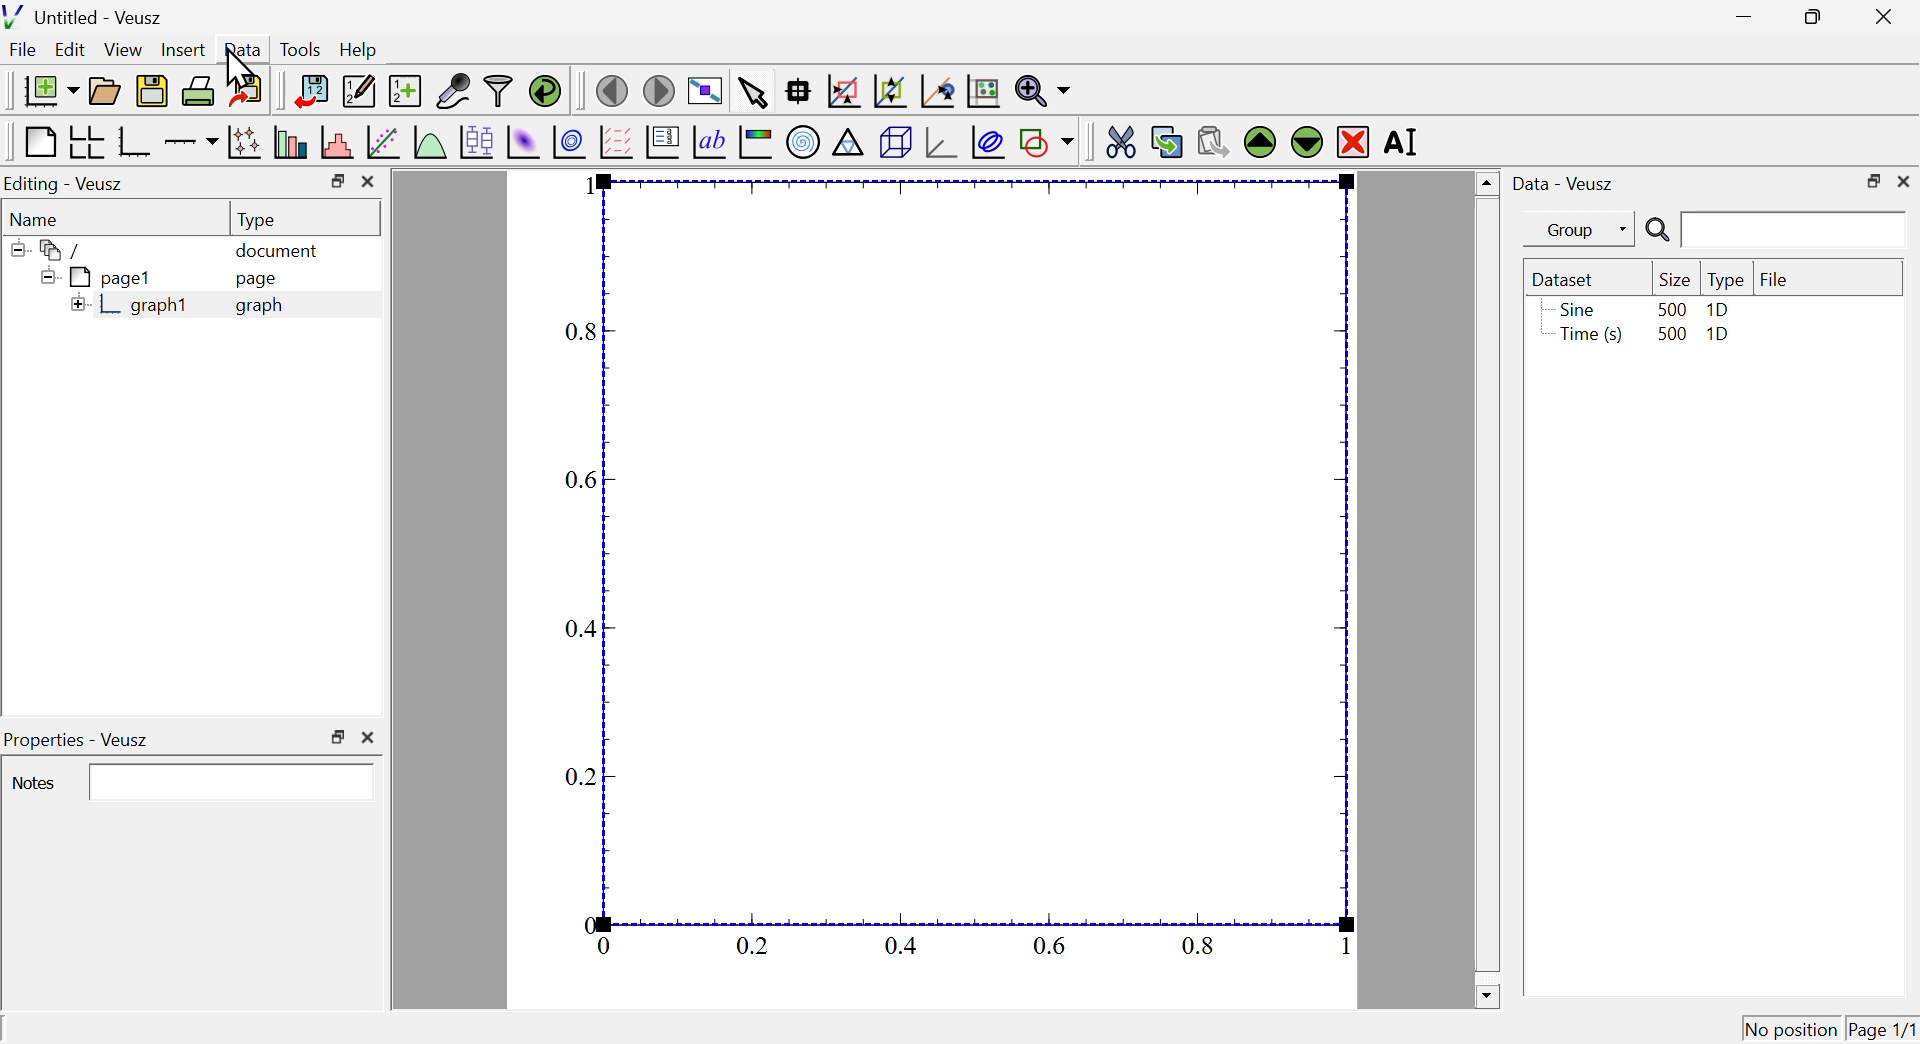 This screenshot has width=1920, height=1044. What do you see at coordinates (99, 277) in the screenshot?
I see `page1` at bounding box center [99, 277].